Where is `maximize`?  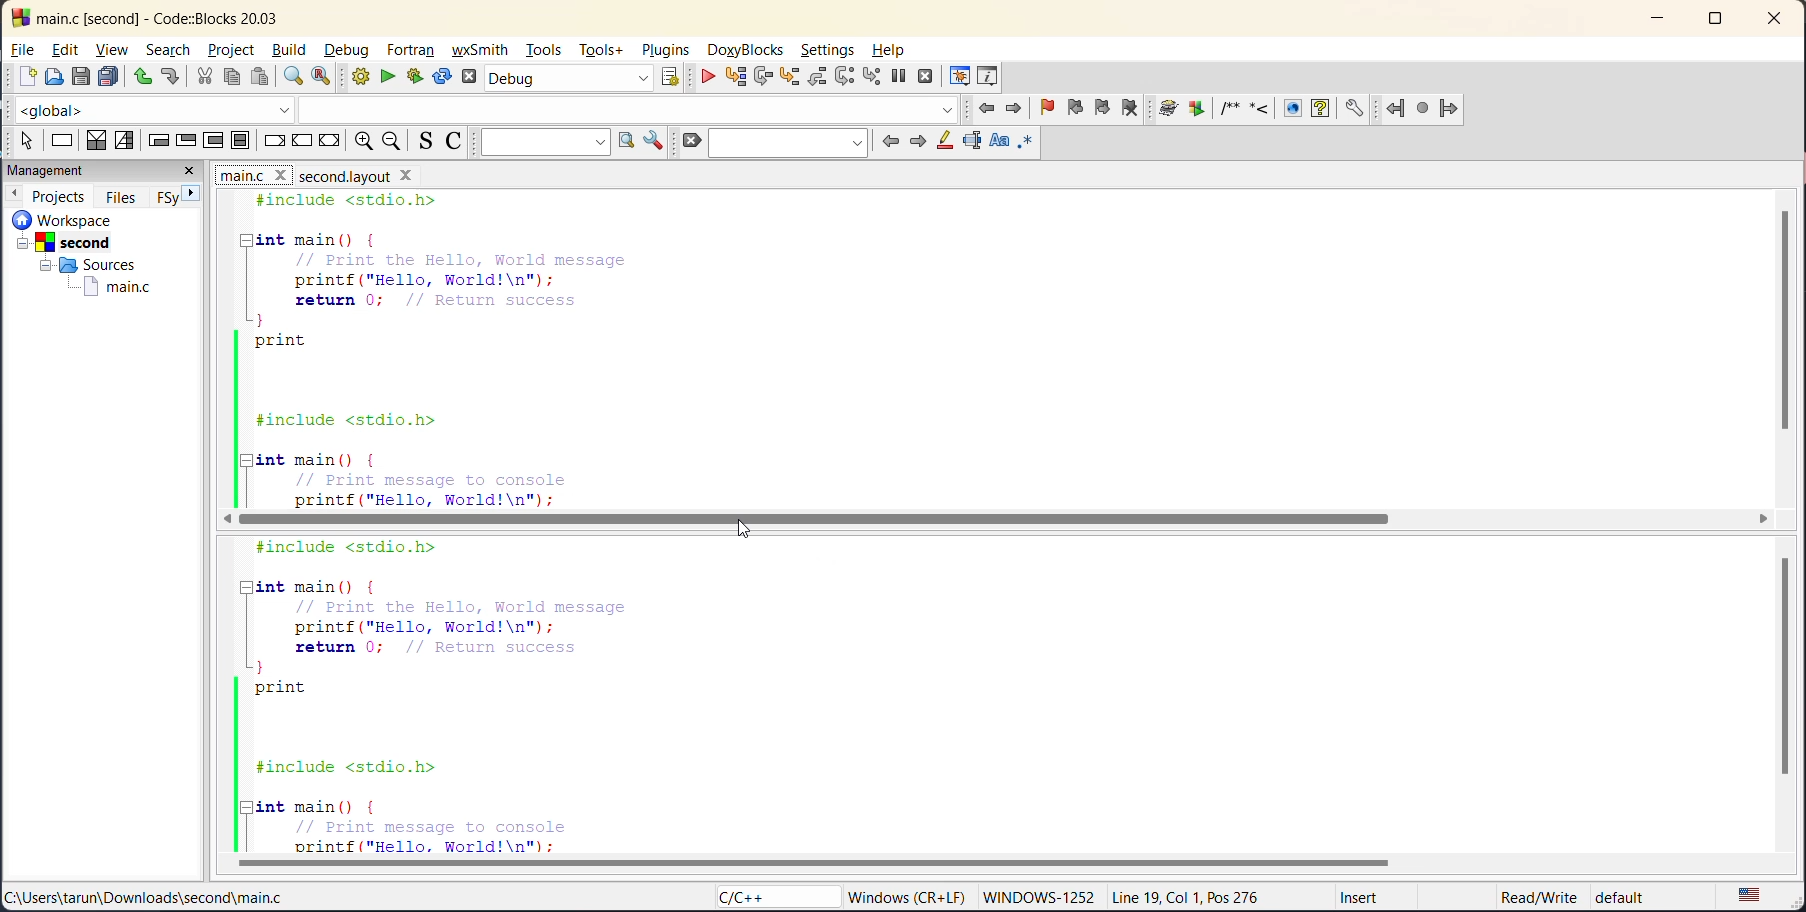
maximize is located at coordinates (1720, 20).